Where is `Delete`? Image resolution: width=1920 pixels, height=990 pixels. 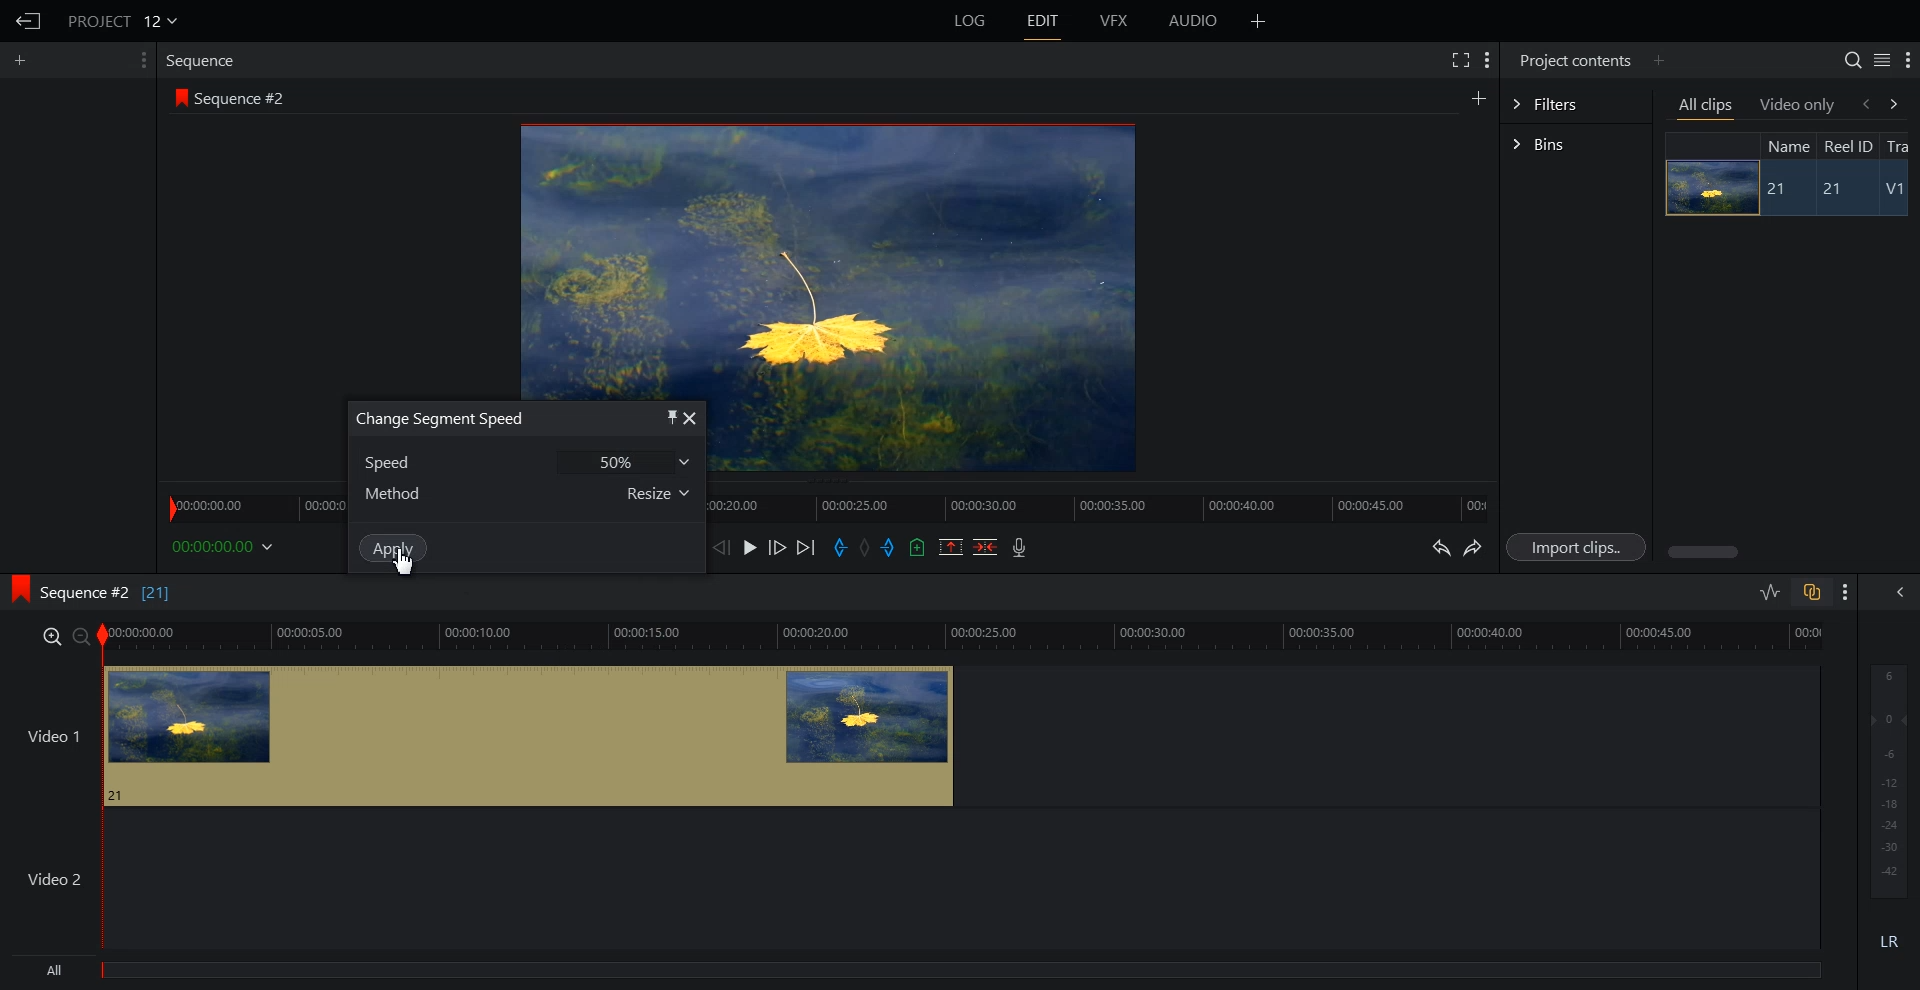 Delete is located at coordinates (986, 547).